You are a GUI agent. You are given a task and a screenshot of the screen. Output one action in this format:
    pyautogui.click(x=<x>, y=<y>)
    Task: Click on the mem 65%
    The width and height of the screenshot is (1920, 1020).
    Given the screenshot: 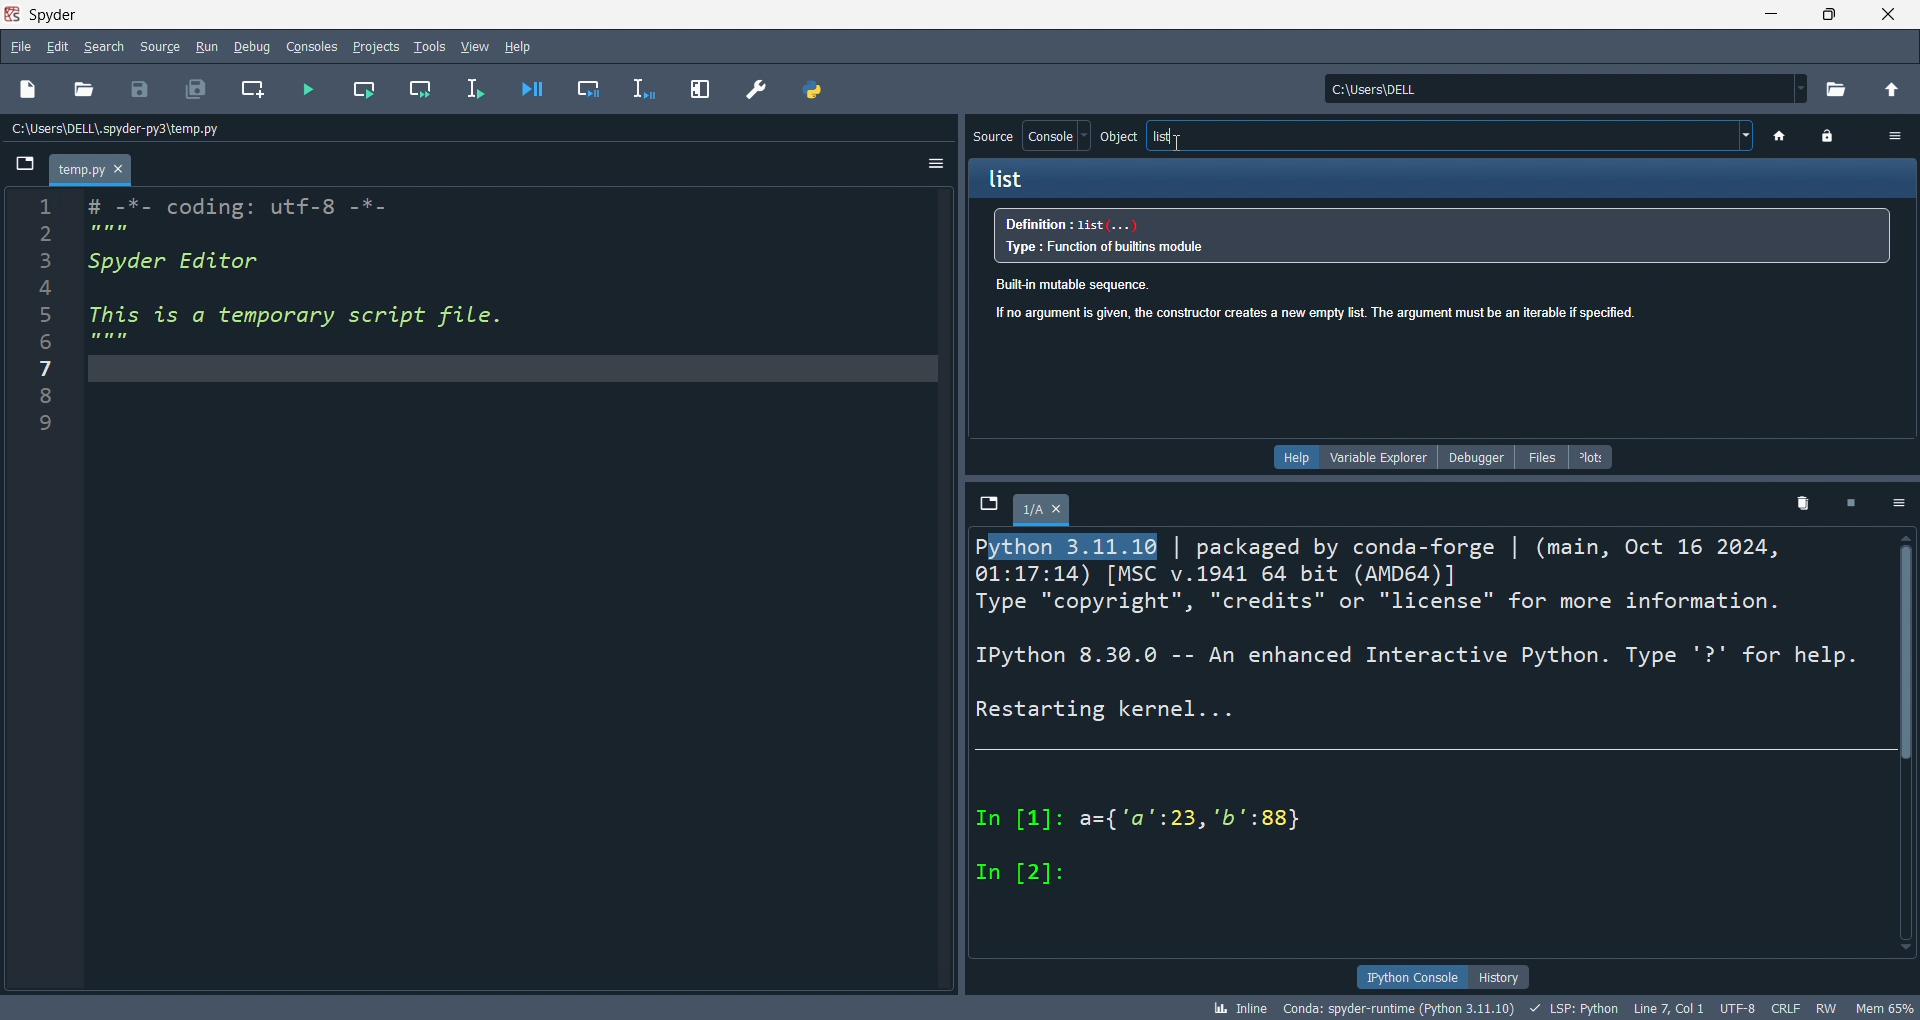 What is the action you would take?
    pyautogui.click(x=1889, y=1008)
    